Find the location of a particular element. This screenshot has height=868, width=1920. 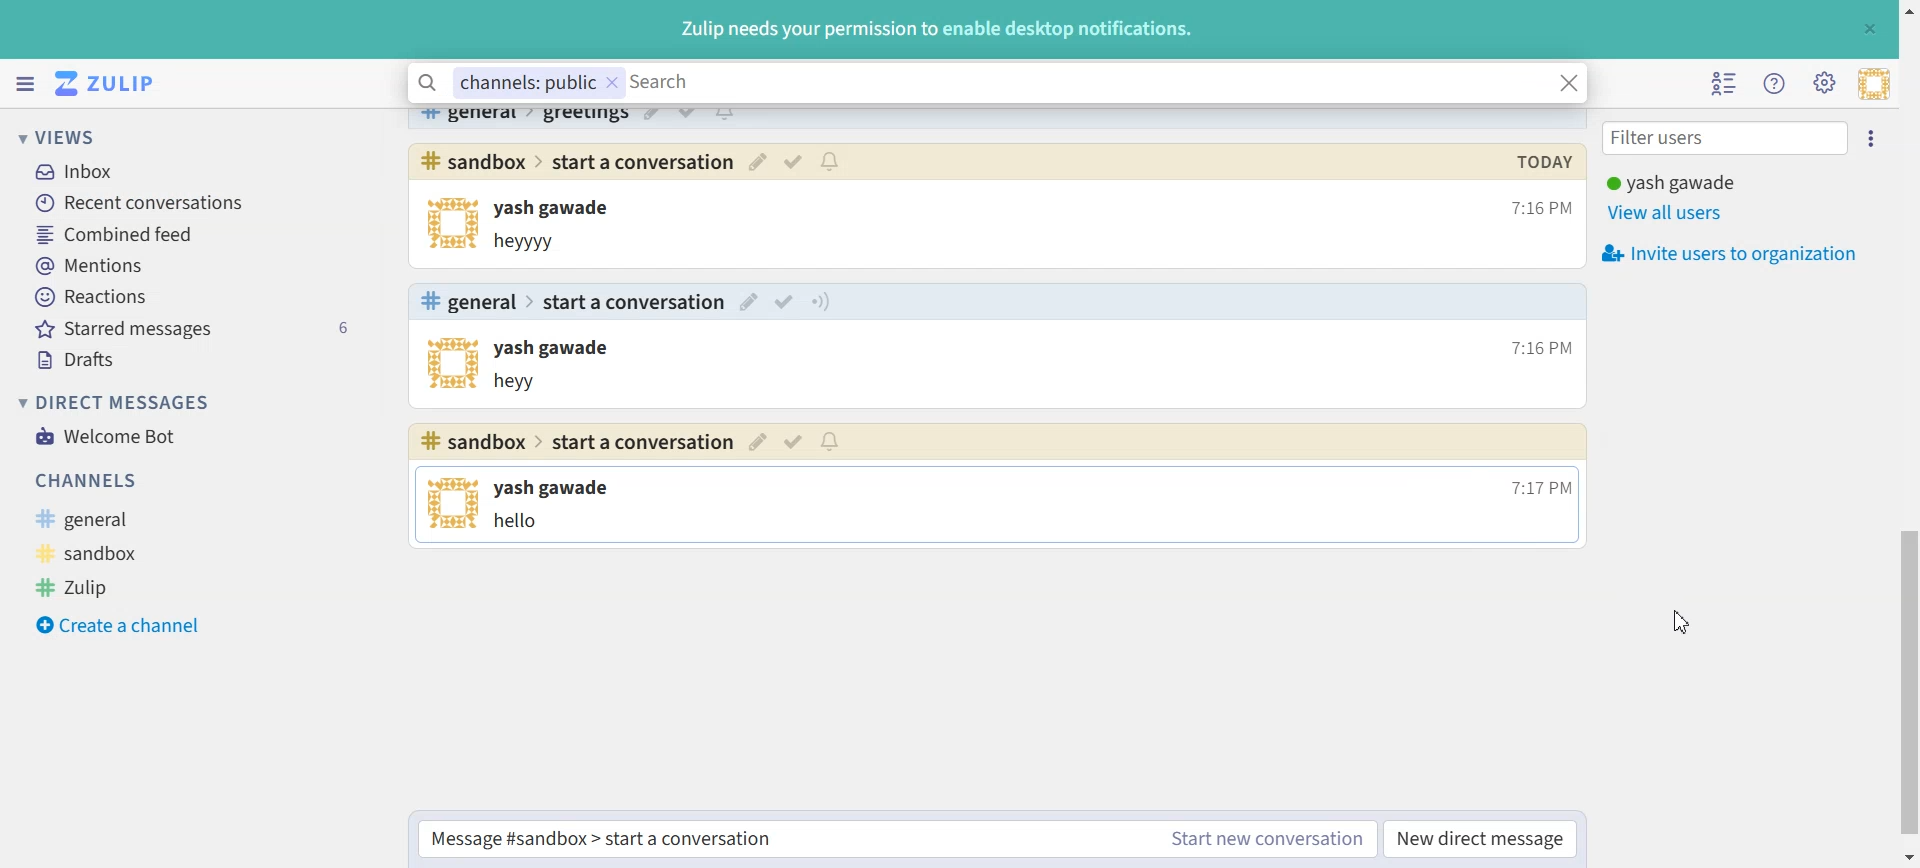

general is located at coordinates (468, 302).